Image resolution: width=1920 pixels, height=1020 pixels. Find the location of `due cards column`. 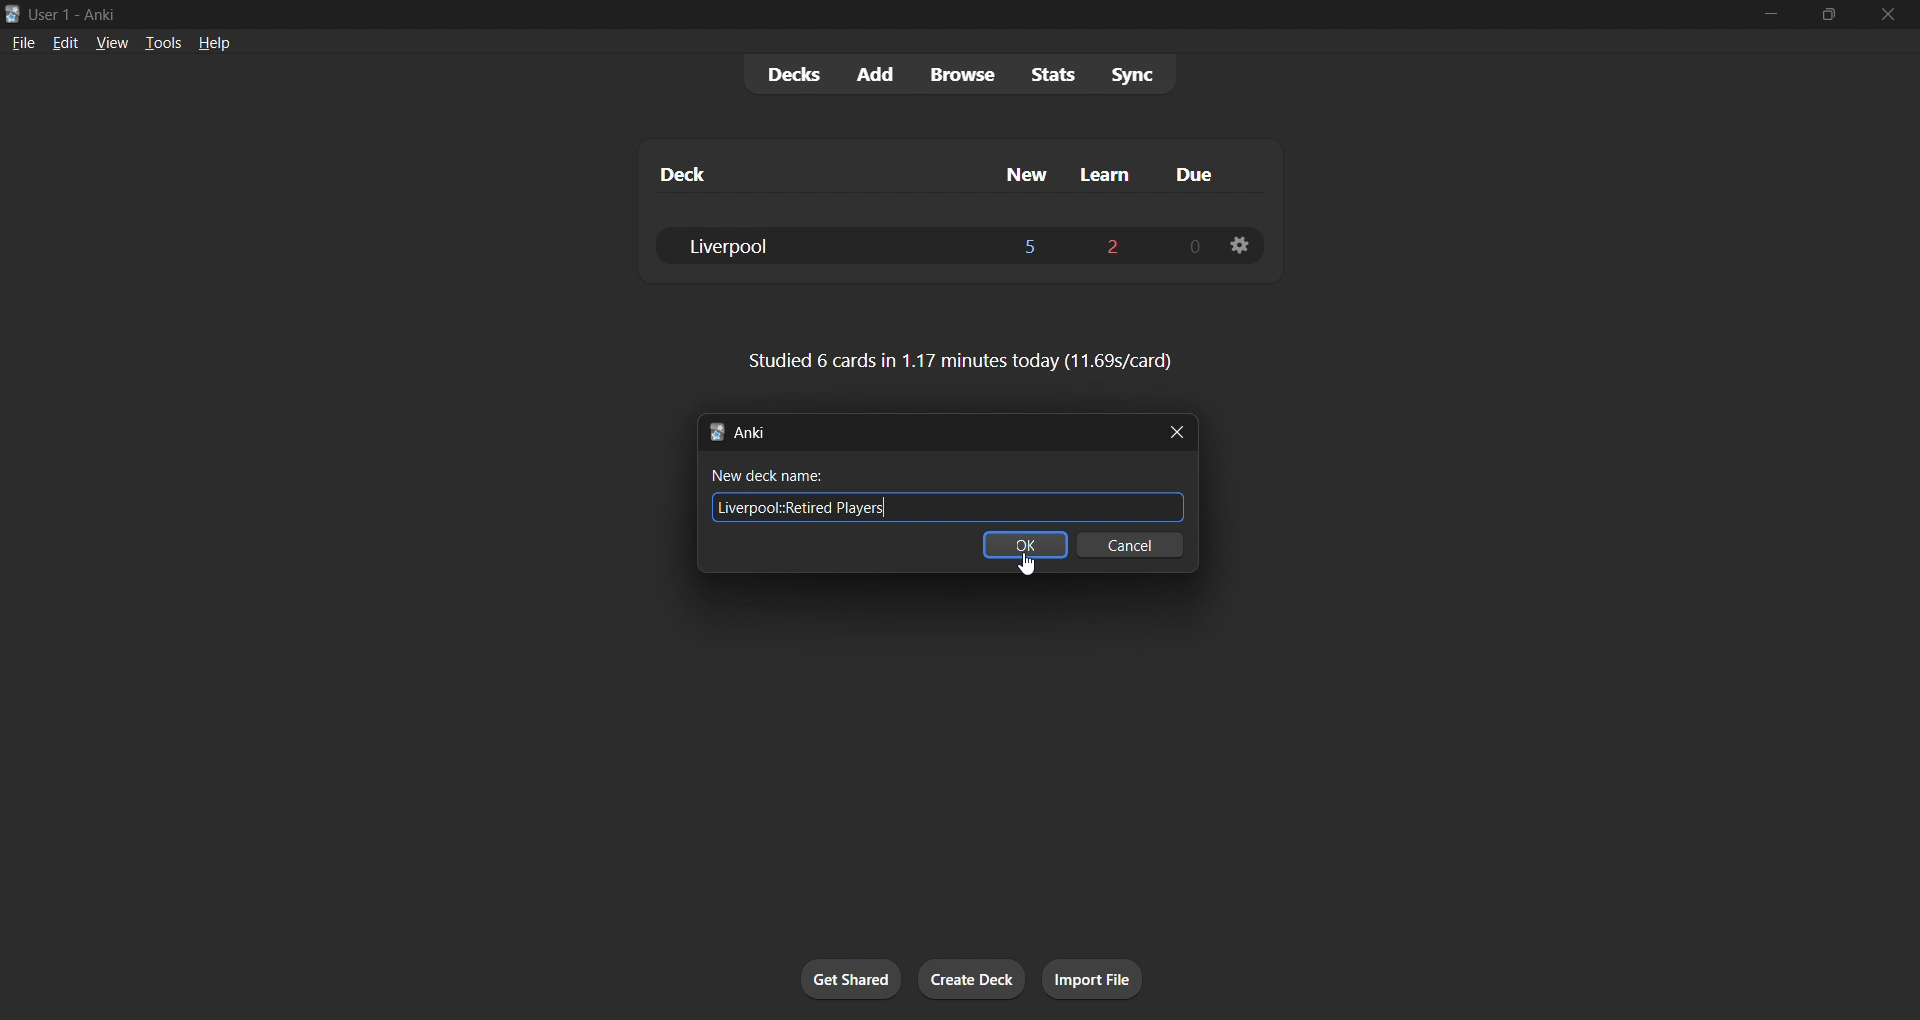

due cards column is located at coordinates (1201, 179).